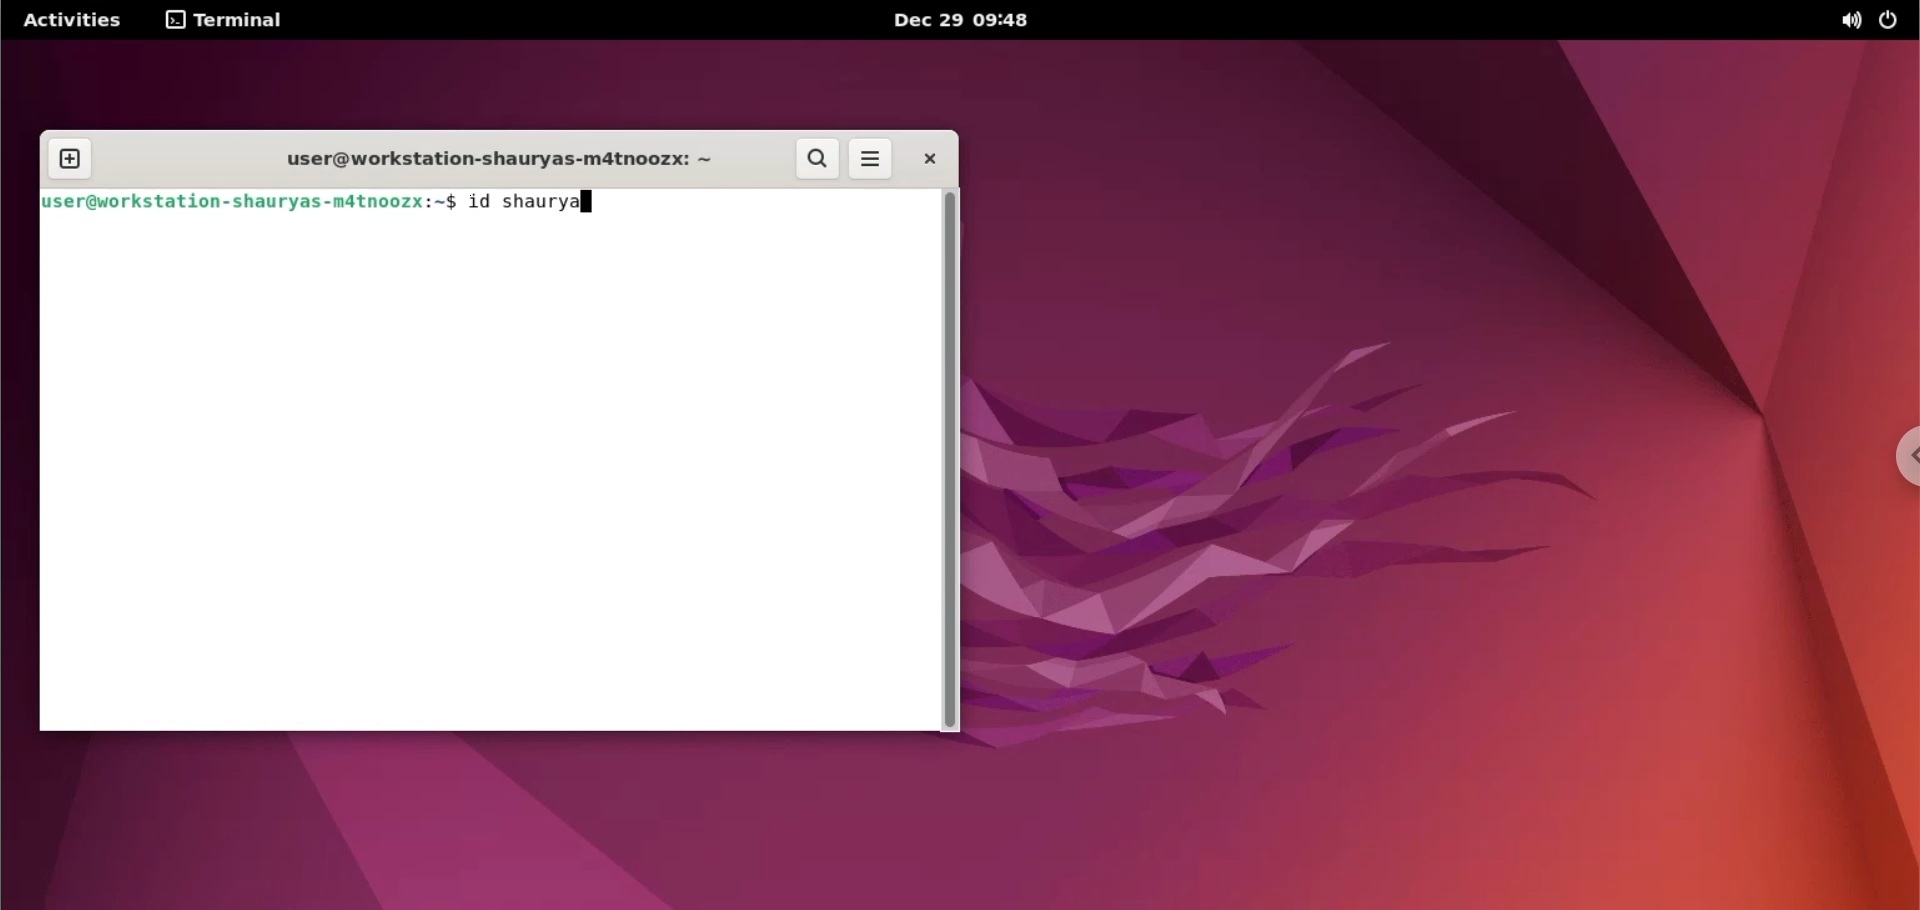  What do you see at coordinates (243, 22) in the screenshot?
I see `terminal` at bounding box center [243, 22].